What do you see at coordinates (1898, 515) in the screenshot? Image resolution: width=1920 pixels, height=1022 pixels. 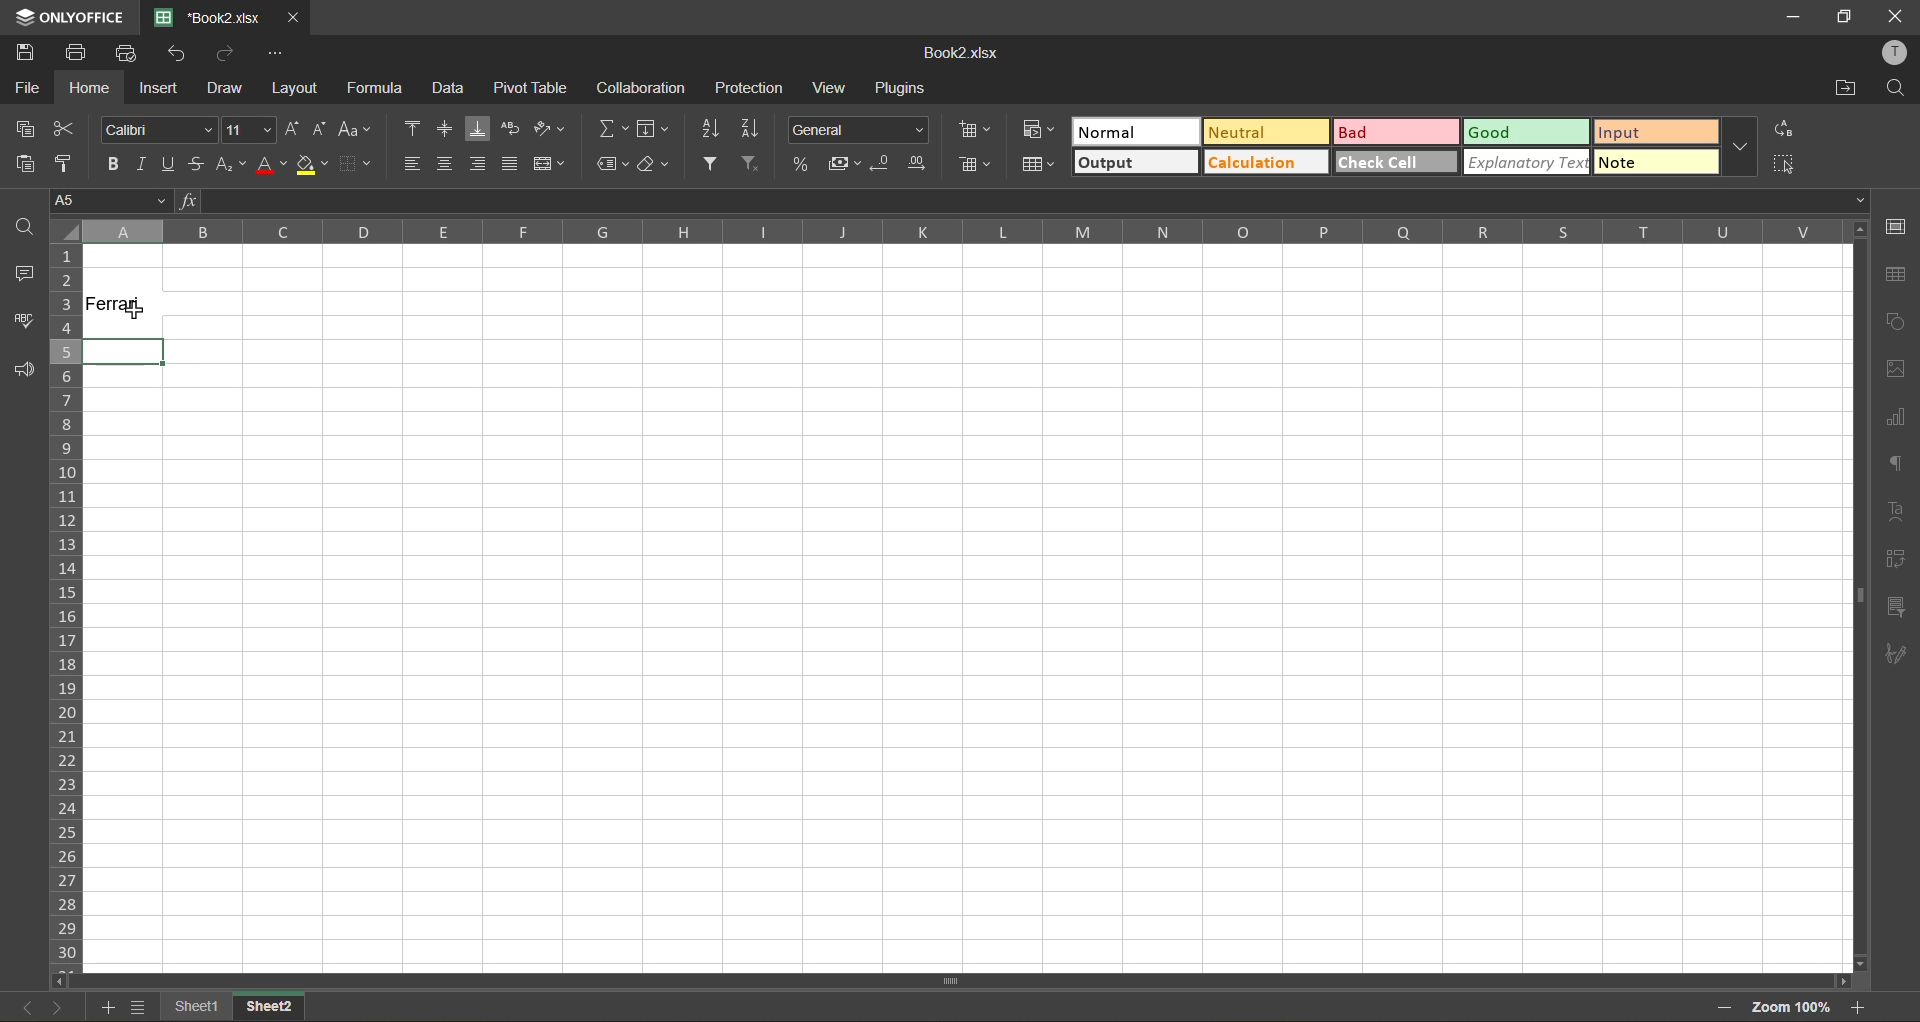 I see `text` at bounding box center [1898, 515].